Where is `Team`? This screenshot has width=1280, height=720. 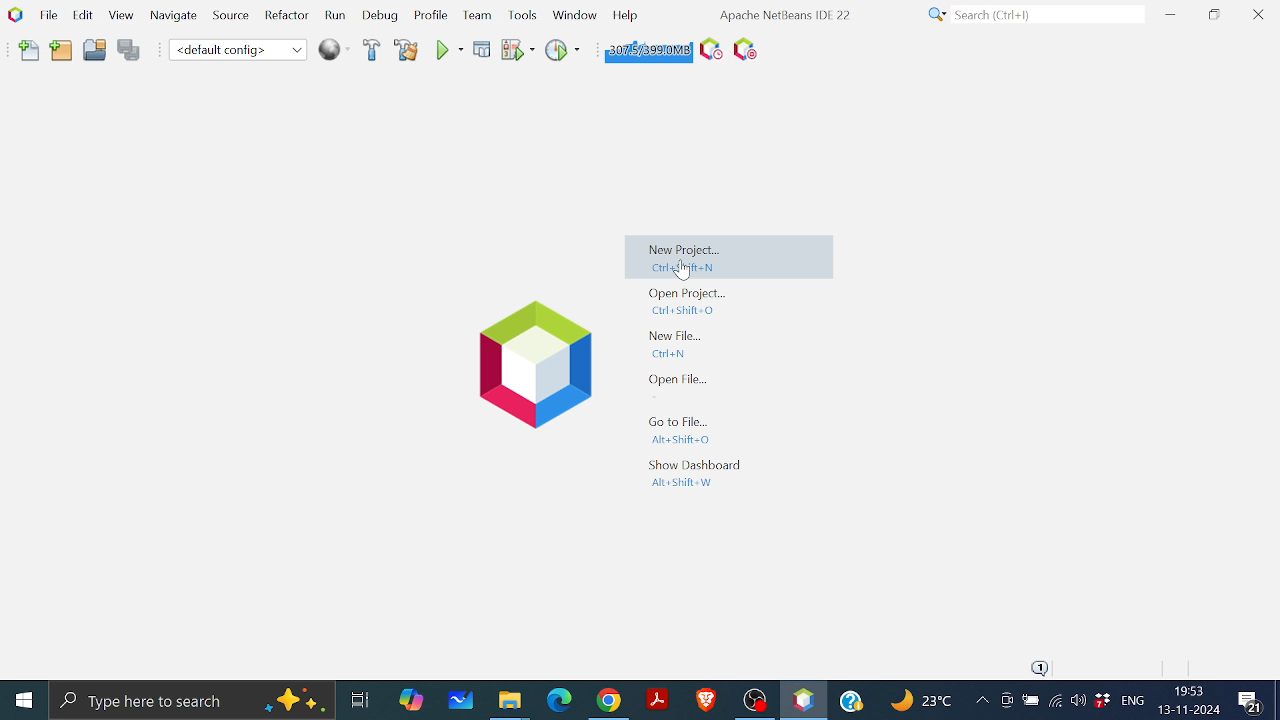
Team is located at coordinates (475, 16).